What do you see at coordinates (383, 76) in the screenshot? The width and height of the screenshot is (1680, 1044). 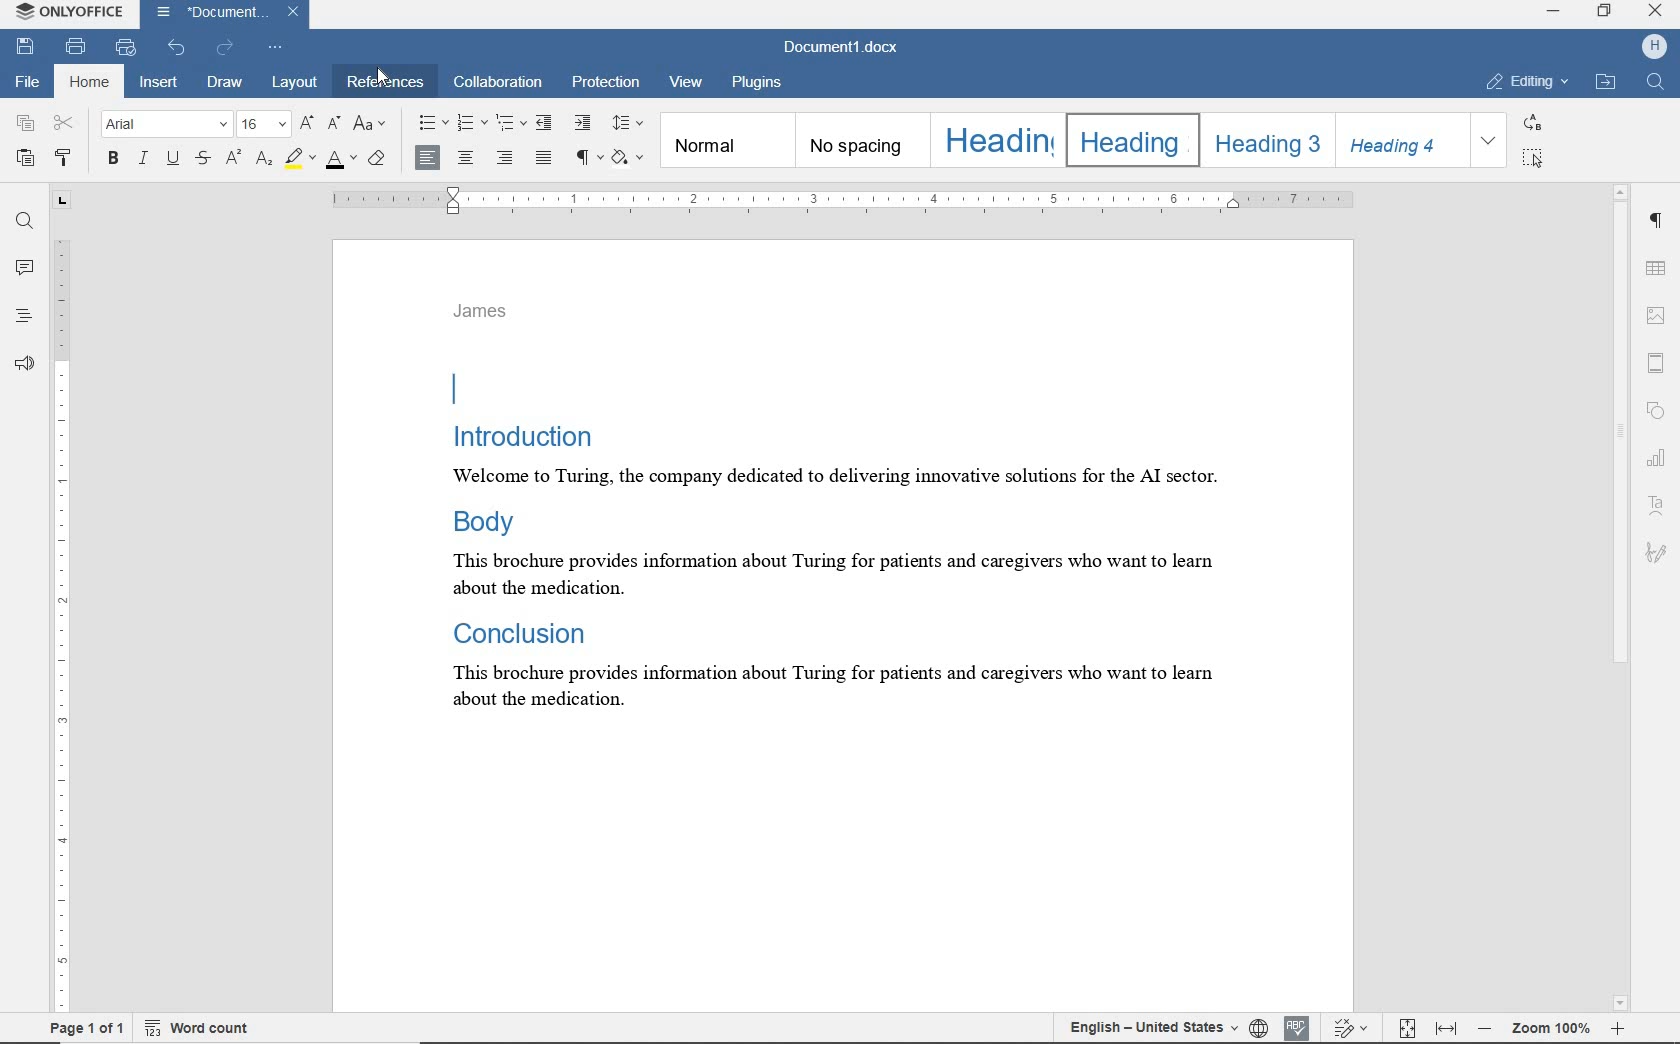 I see `Cursor` at bounding box center [383, 76].